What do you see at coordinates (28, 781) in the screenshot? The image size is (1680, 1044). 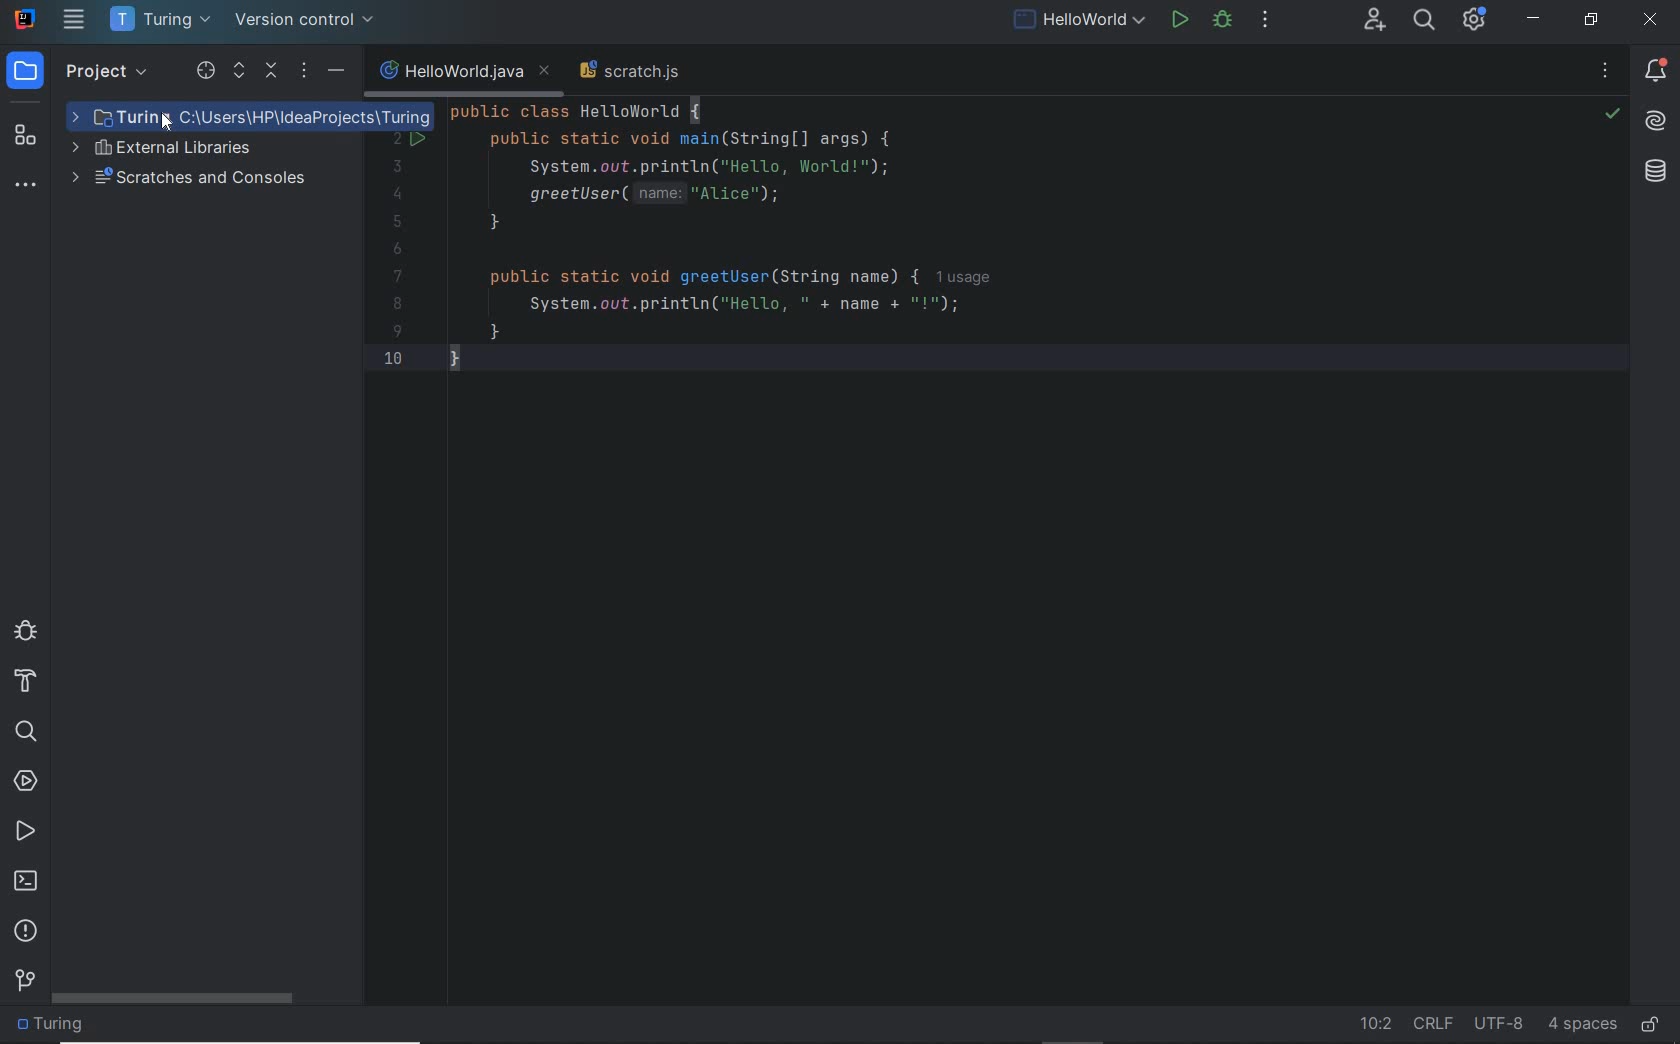 I see `services` at bounding box center [28, 781].